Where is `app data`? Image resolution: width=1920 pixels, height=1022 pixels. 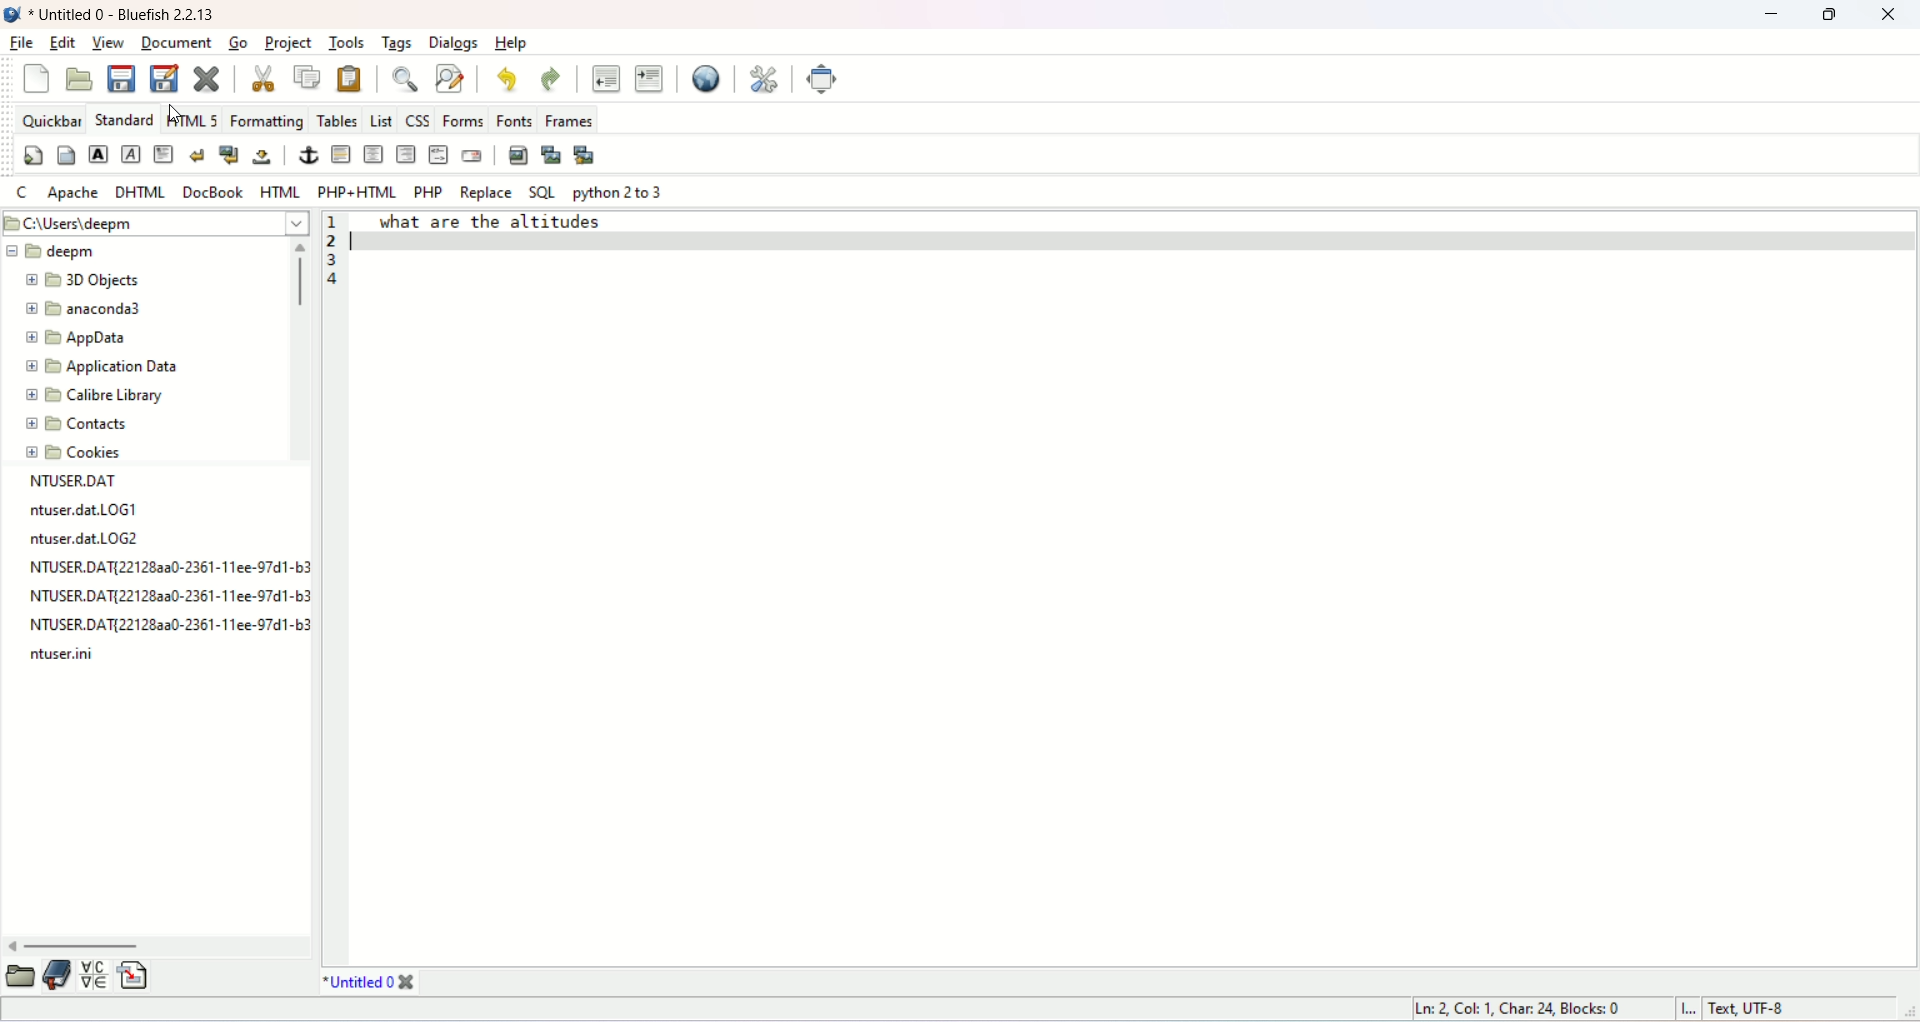 app data is located at coordinates (79, 340).